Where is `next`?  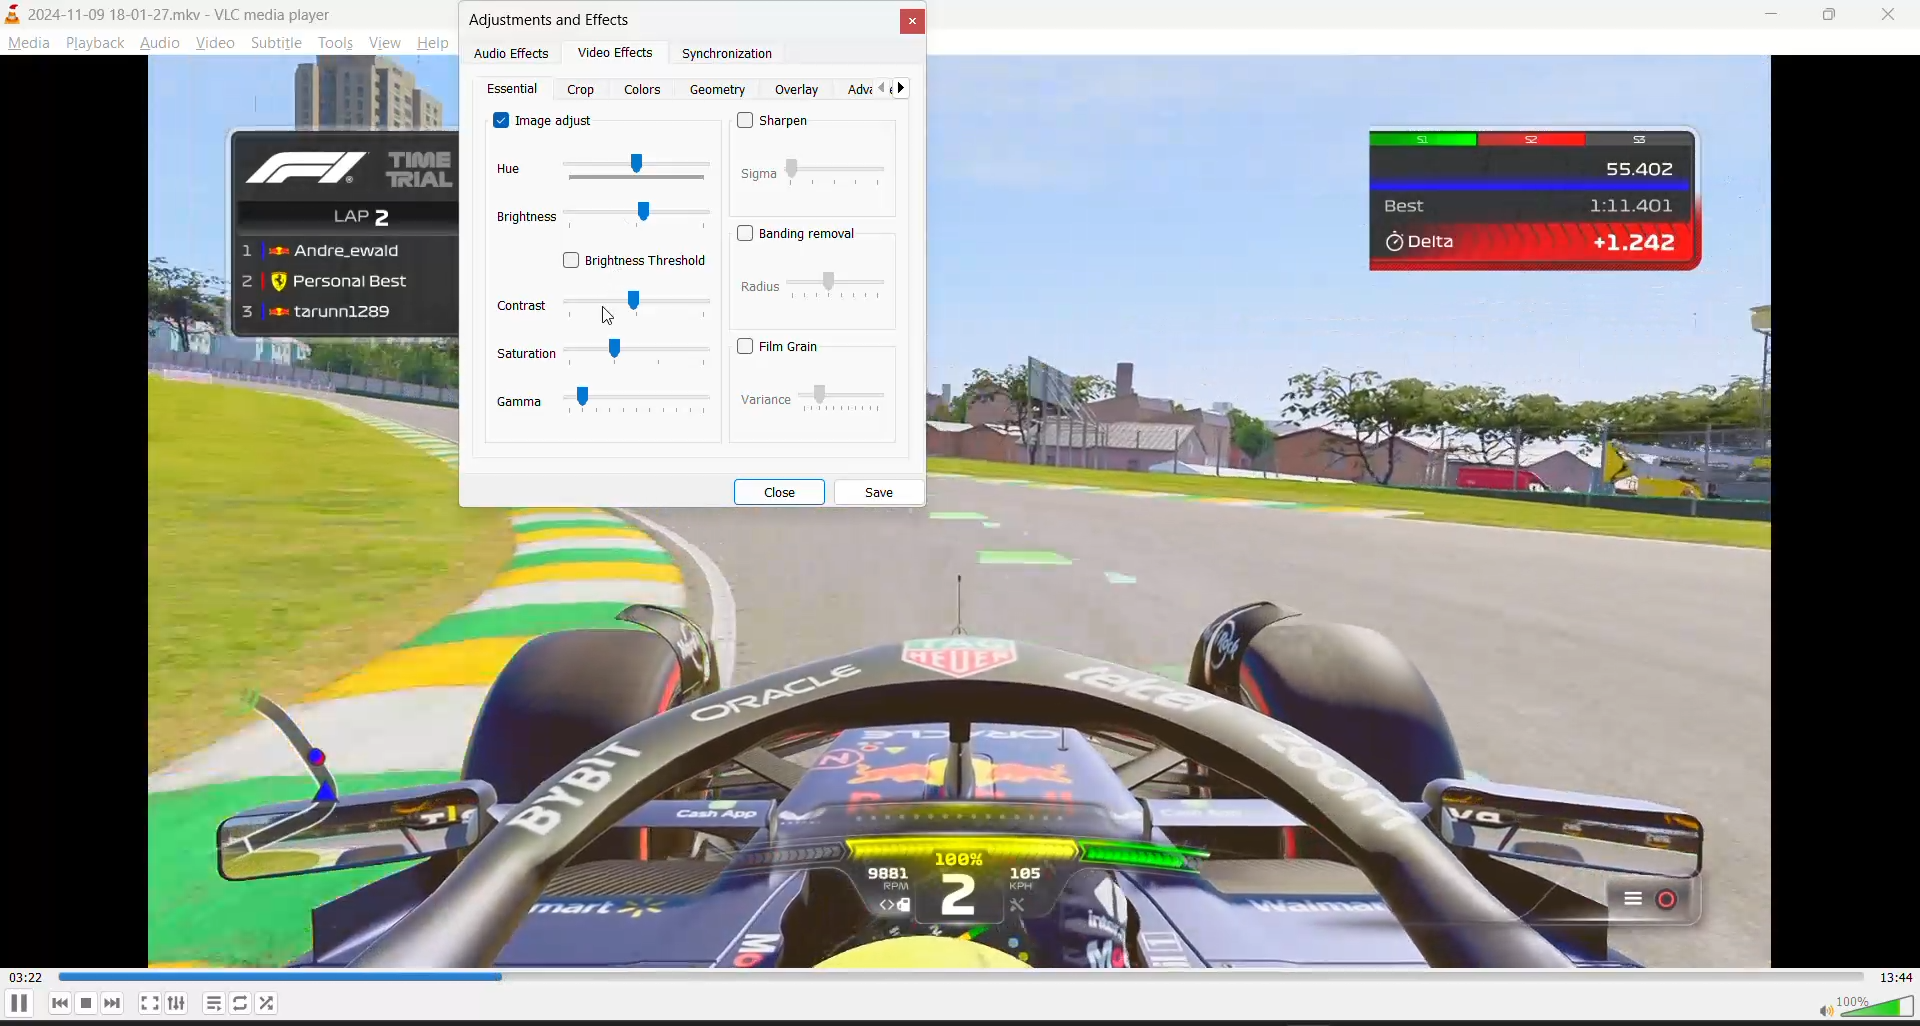
next is located at coordinates (114, 1003).